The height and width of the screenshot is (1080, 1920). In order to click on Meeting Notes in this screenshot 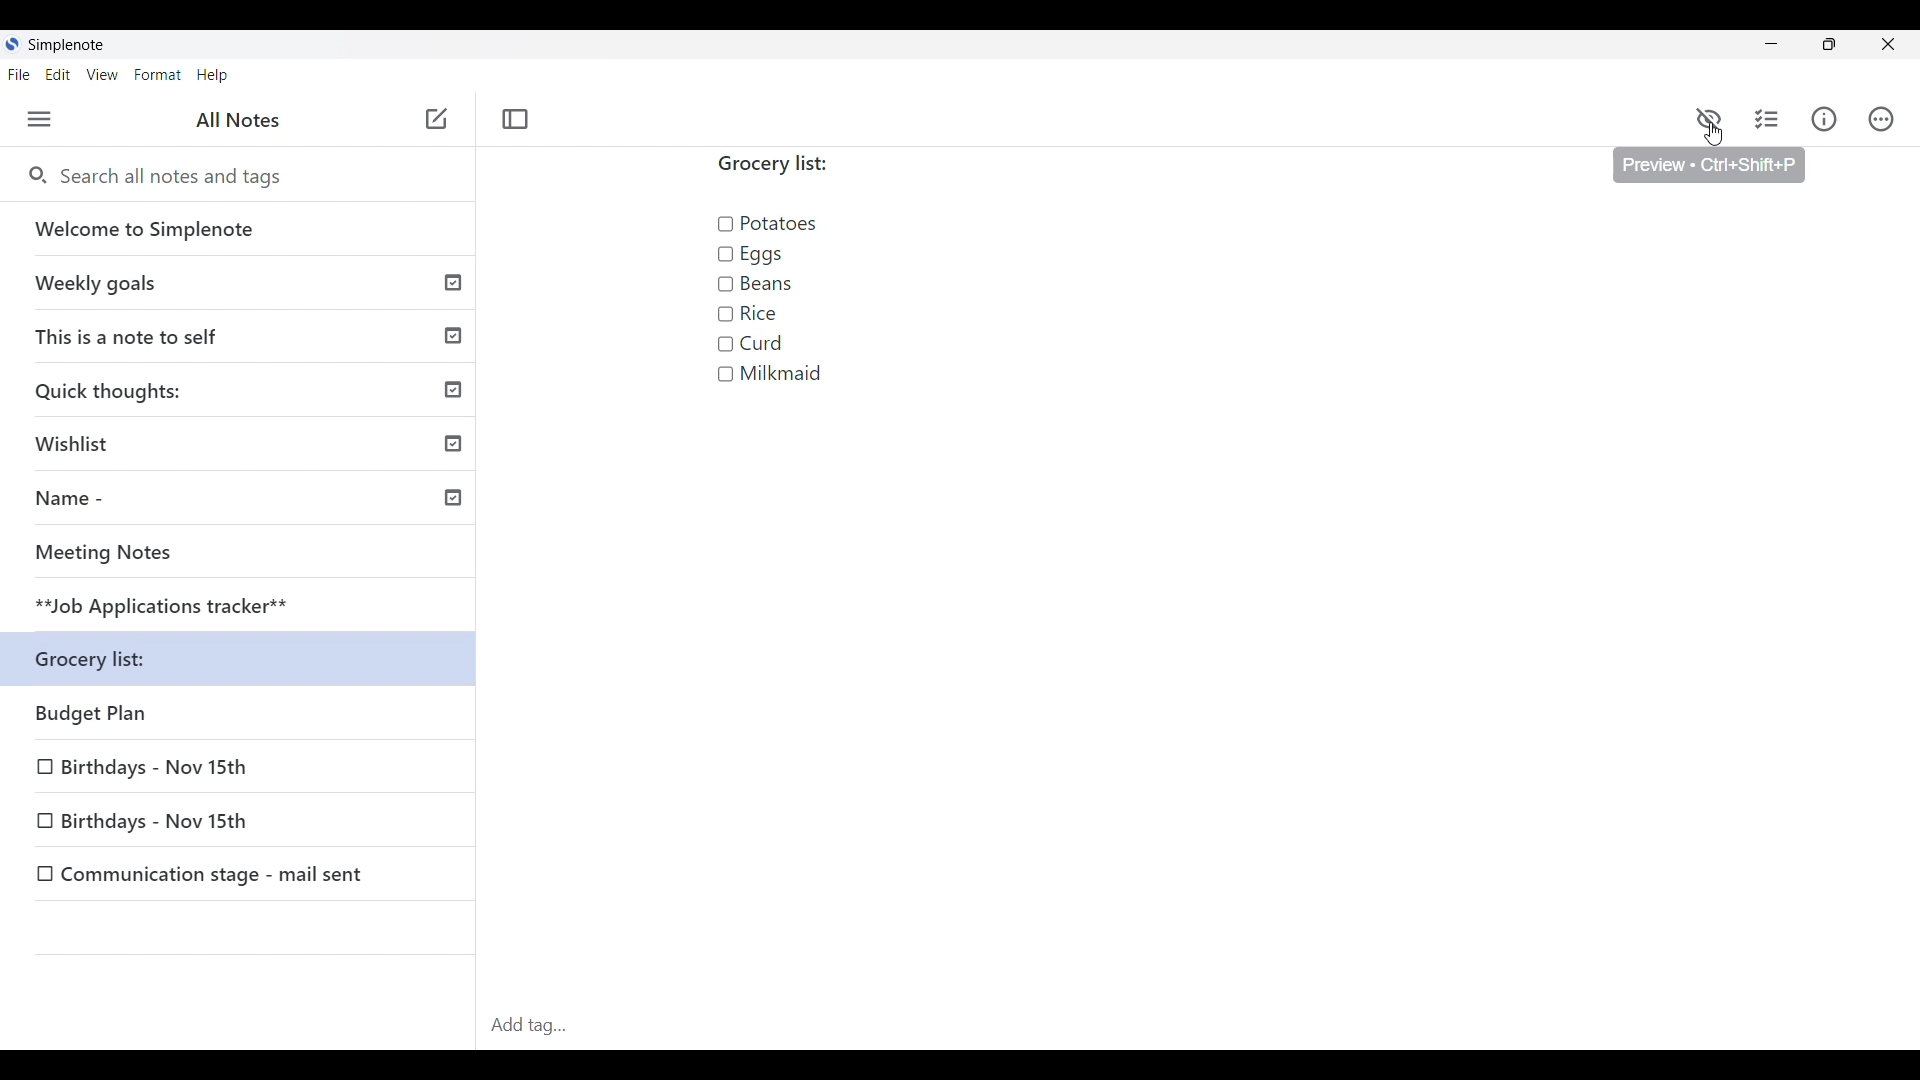, I will do `click(245, 555)`.